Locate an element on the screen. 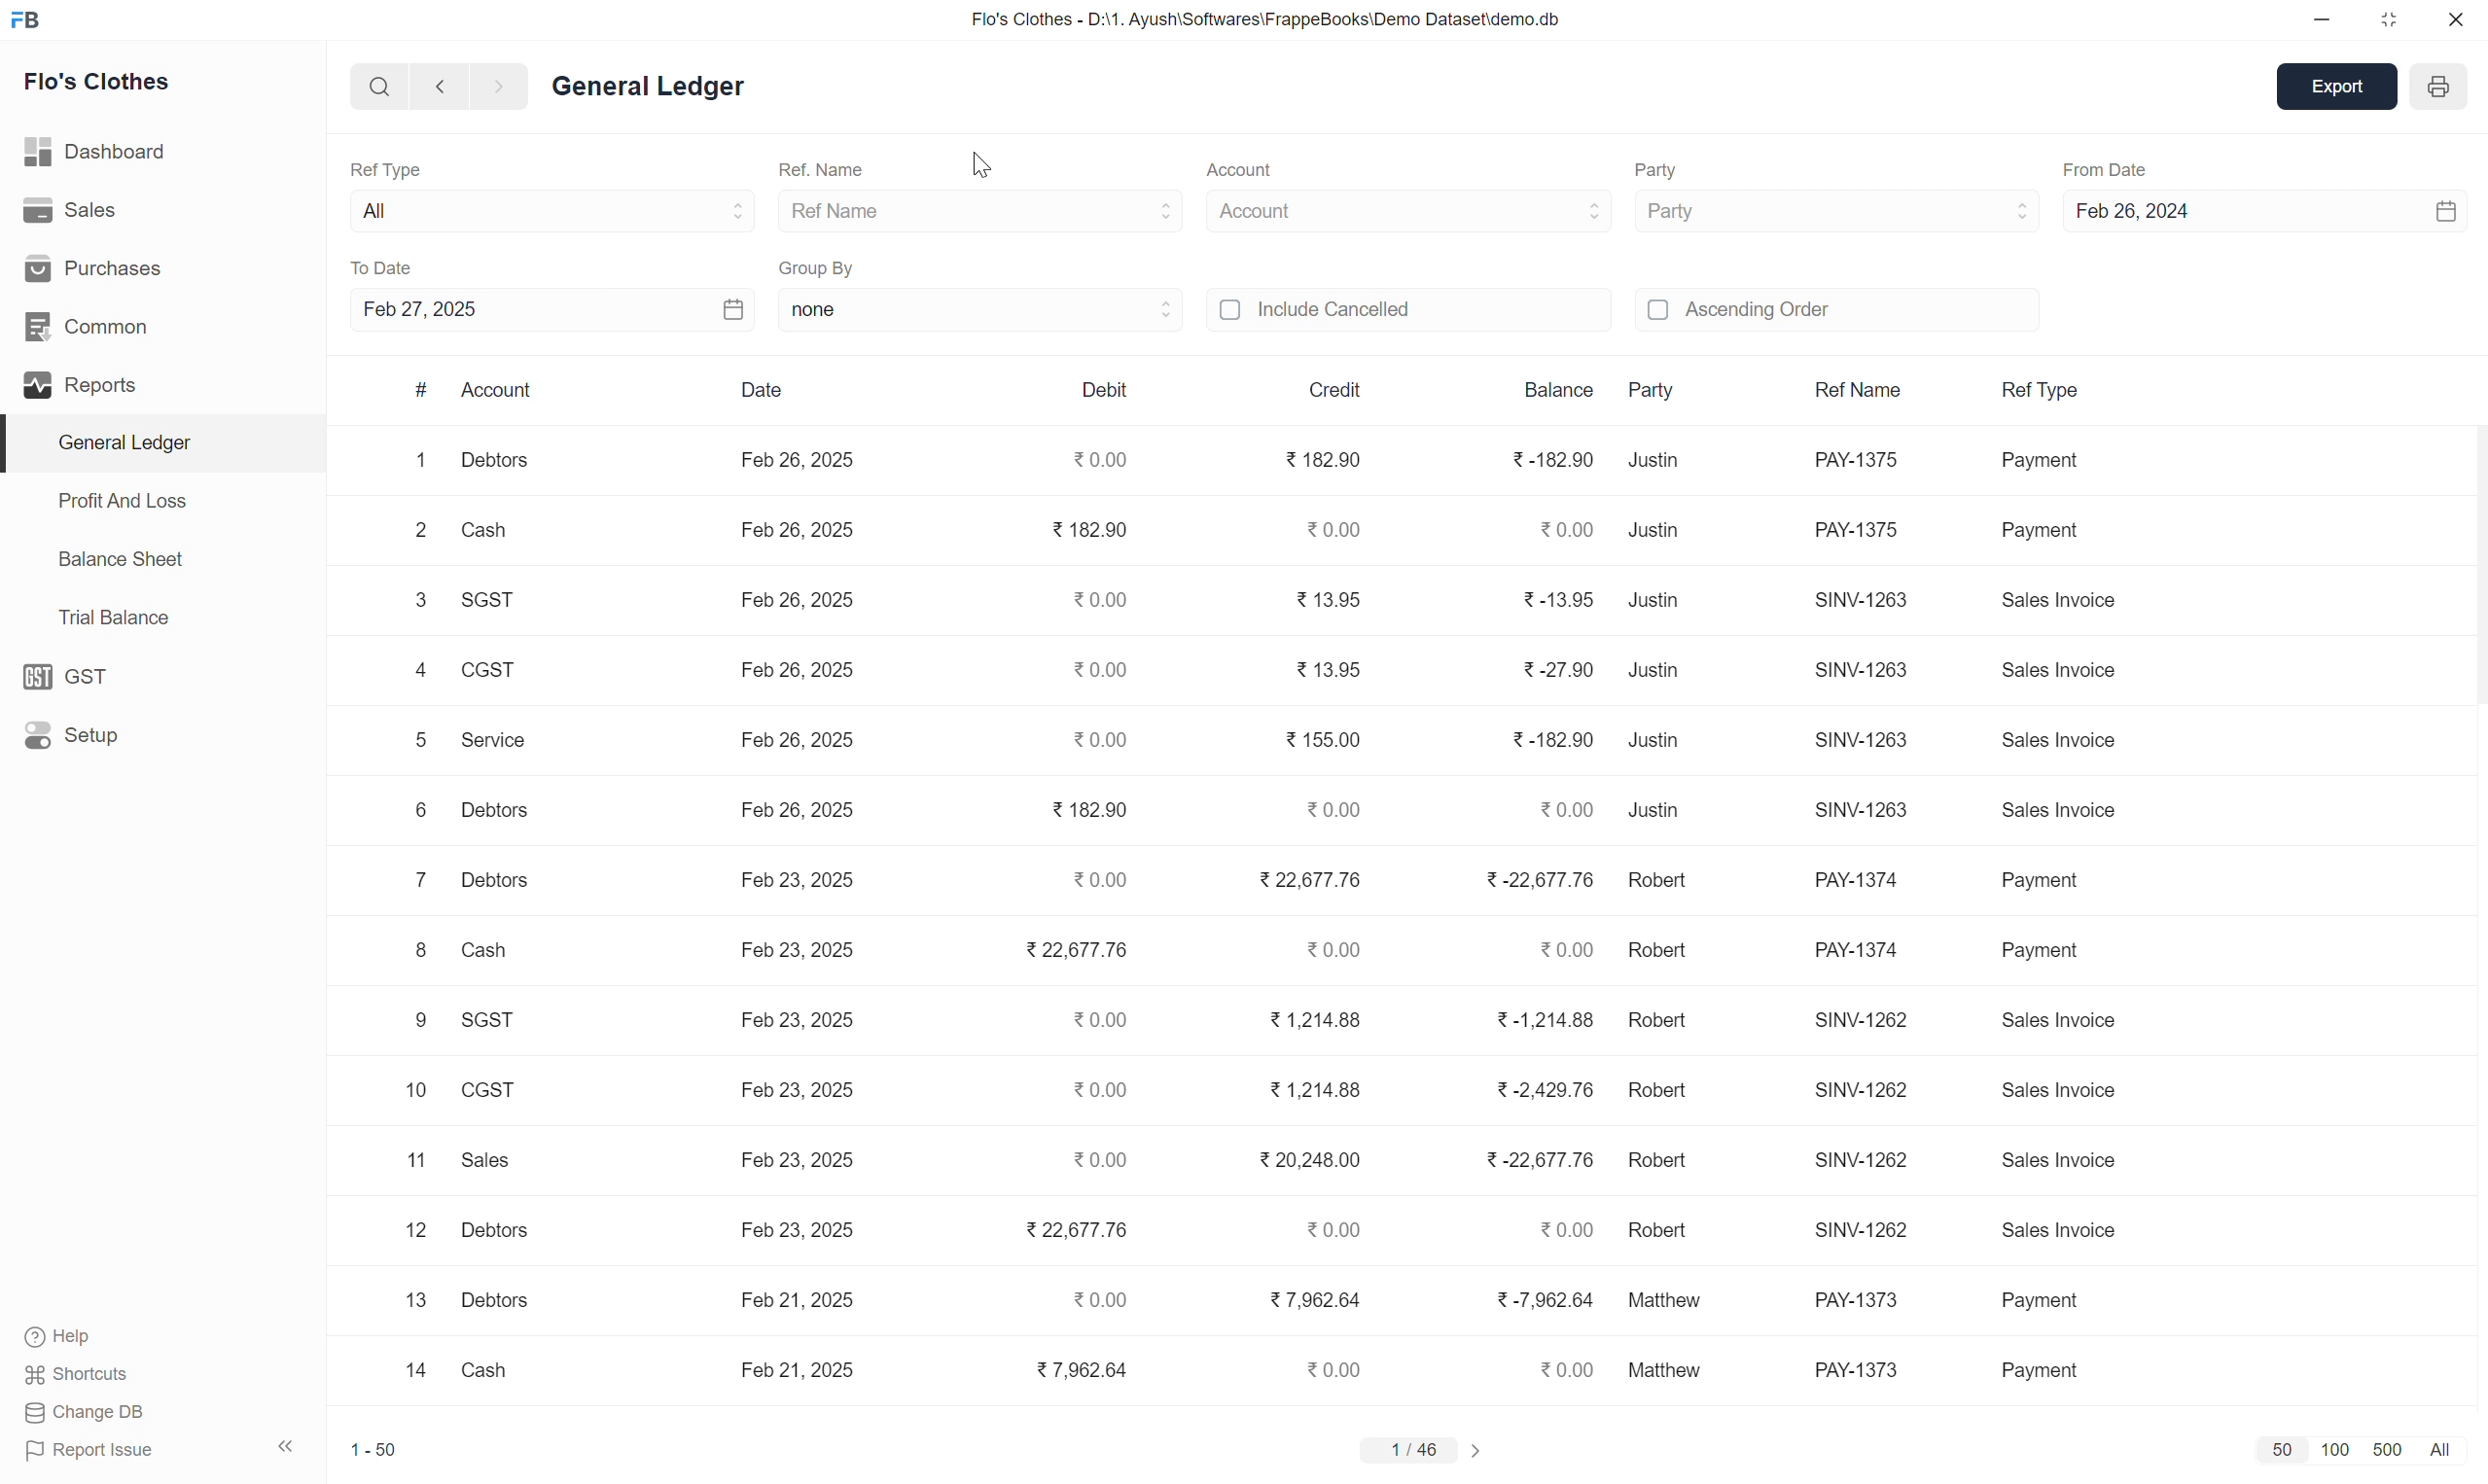 The image size is (2488, 1484). report issue is located at coordinates (93, 1451).